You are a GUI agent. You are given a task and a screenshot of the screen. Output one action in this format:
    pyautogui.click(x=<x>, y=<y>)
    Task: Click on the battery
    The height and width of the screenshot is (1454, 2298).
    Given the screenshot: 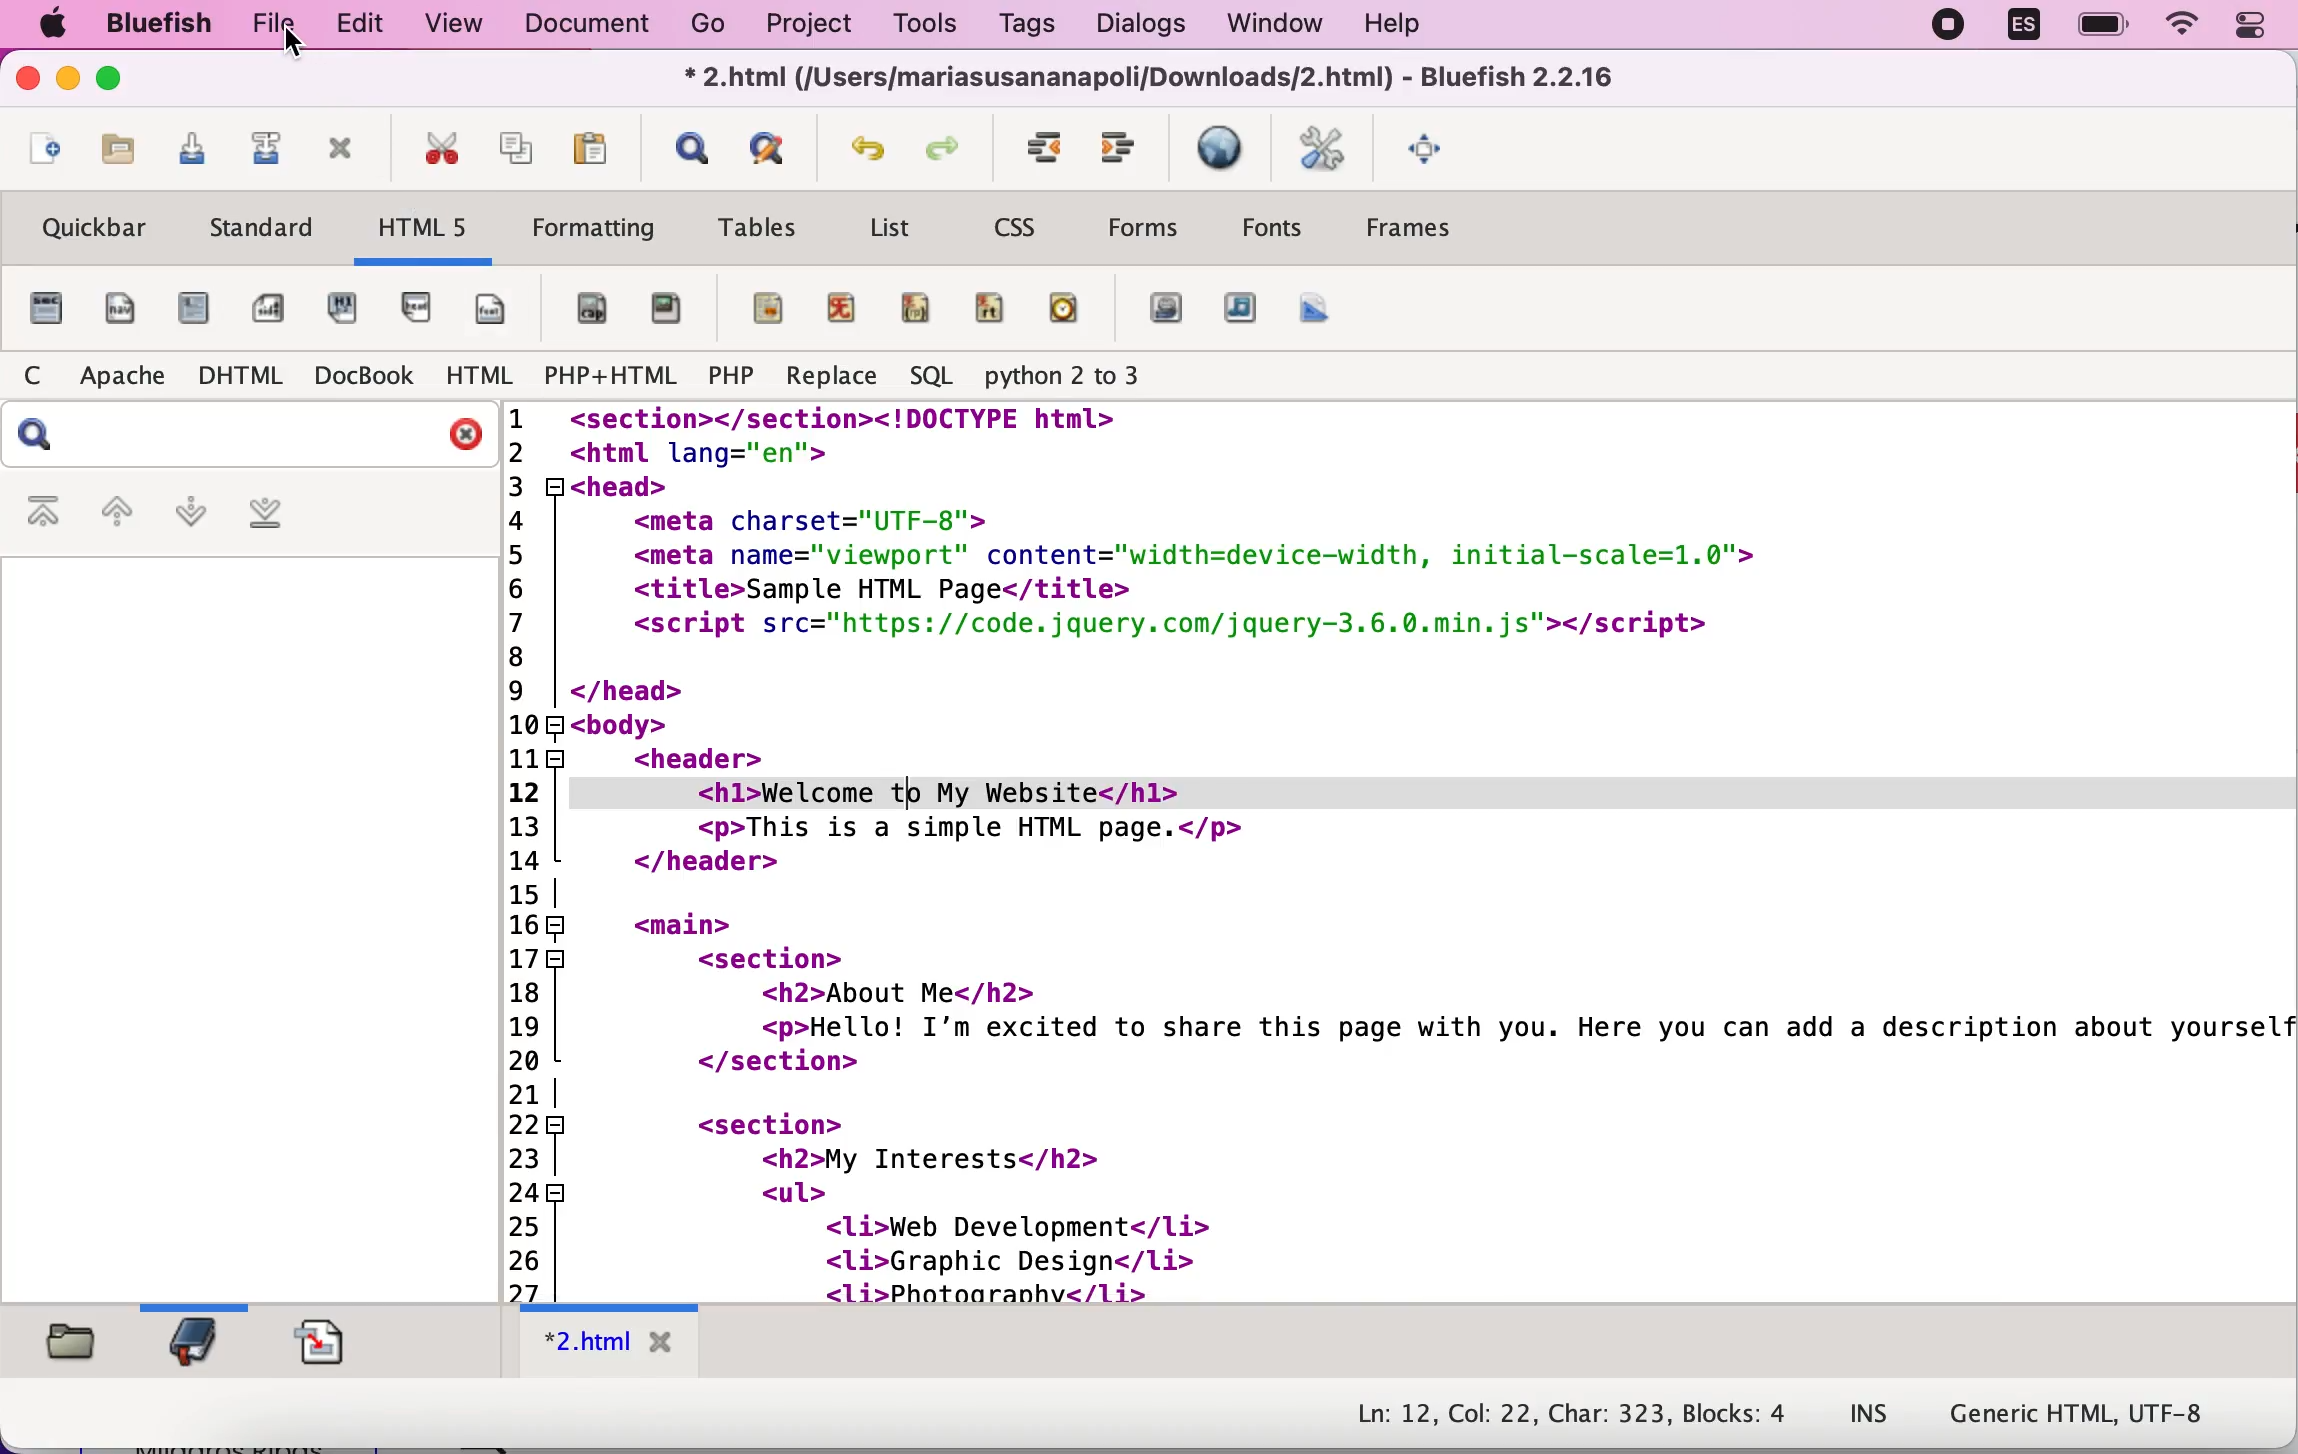 What is the action you would take?
    pyautogui.click(x=2101, y=25)
    